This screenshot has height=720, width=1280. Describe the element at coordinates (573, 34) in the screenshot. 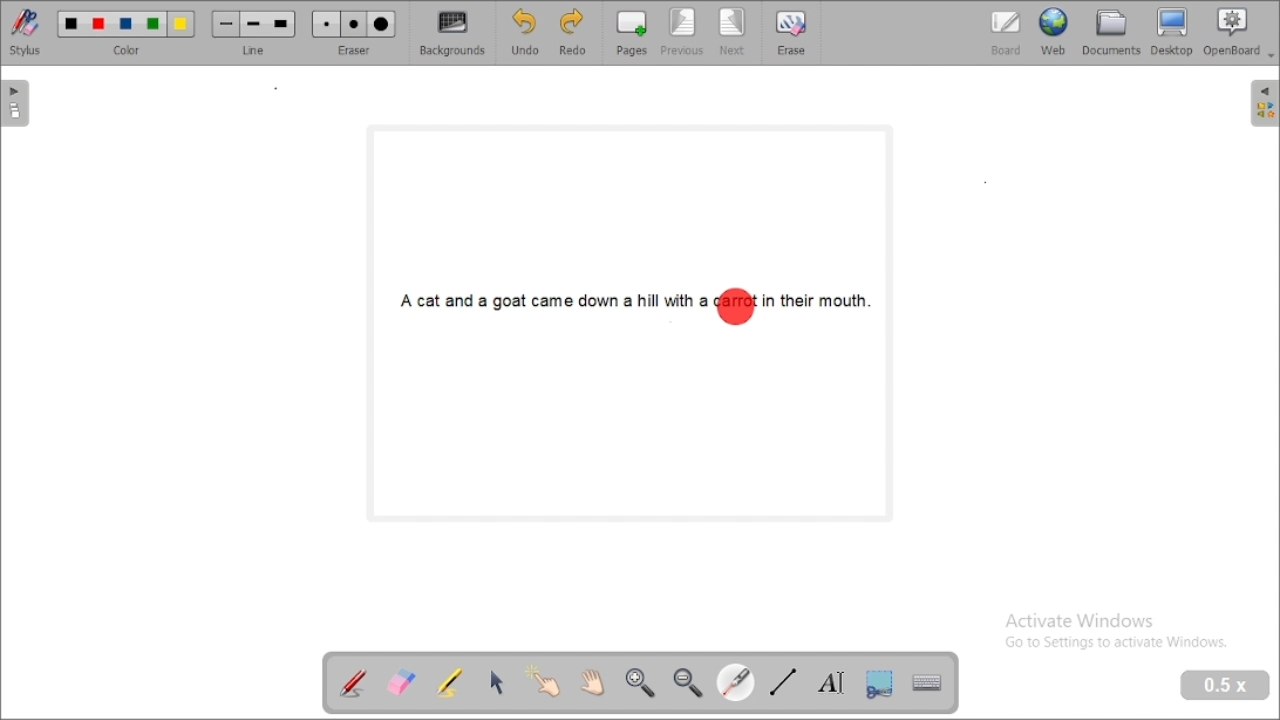

I see `redo` at that location.